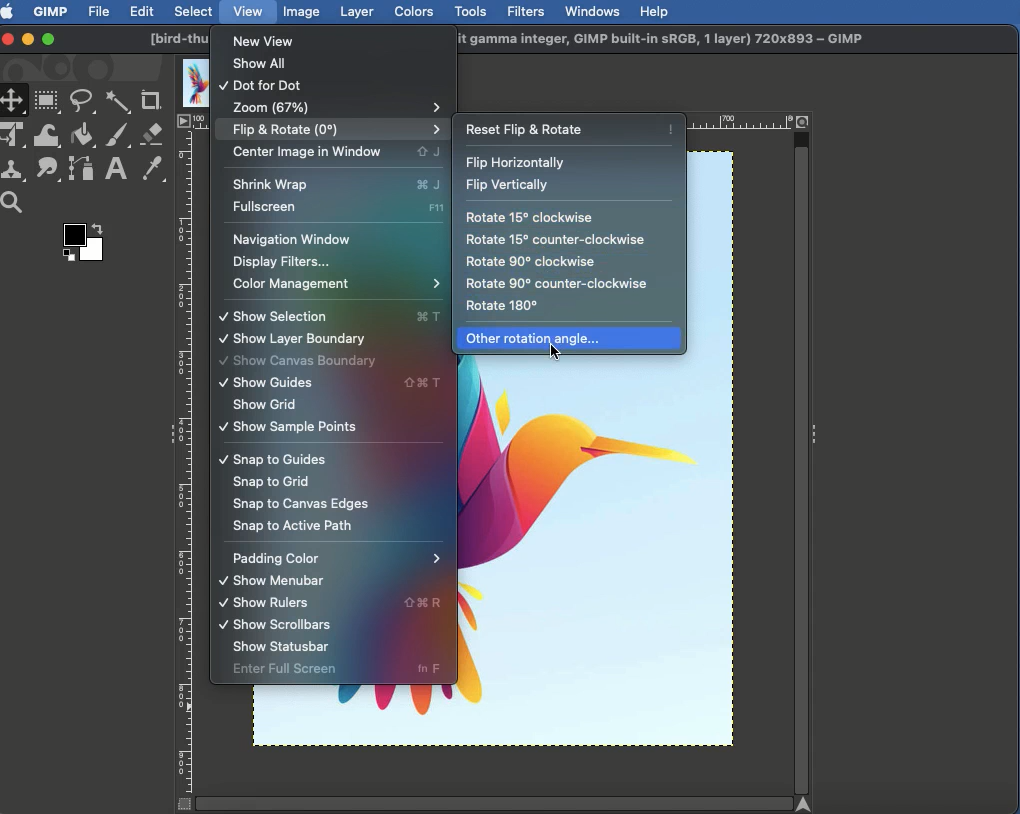  I want to click on current Tab, so click(191, 81).